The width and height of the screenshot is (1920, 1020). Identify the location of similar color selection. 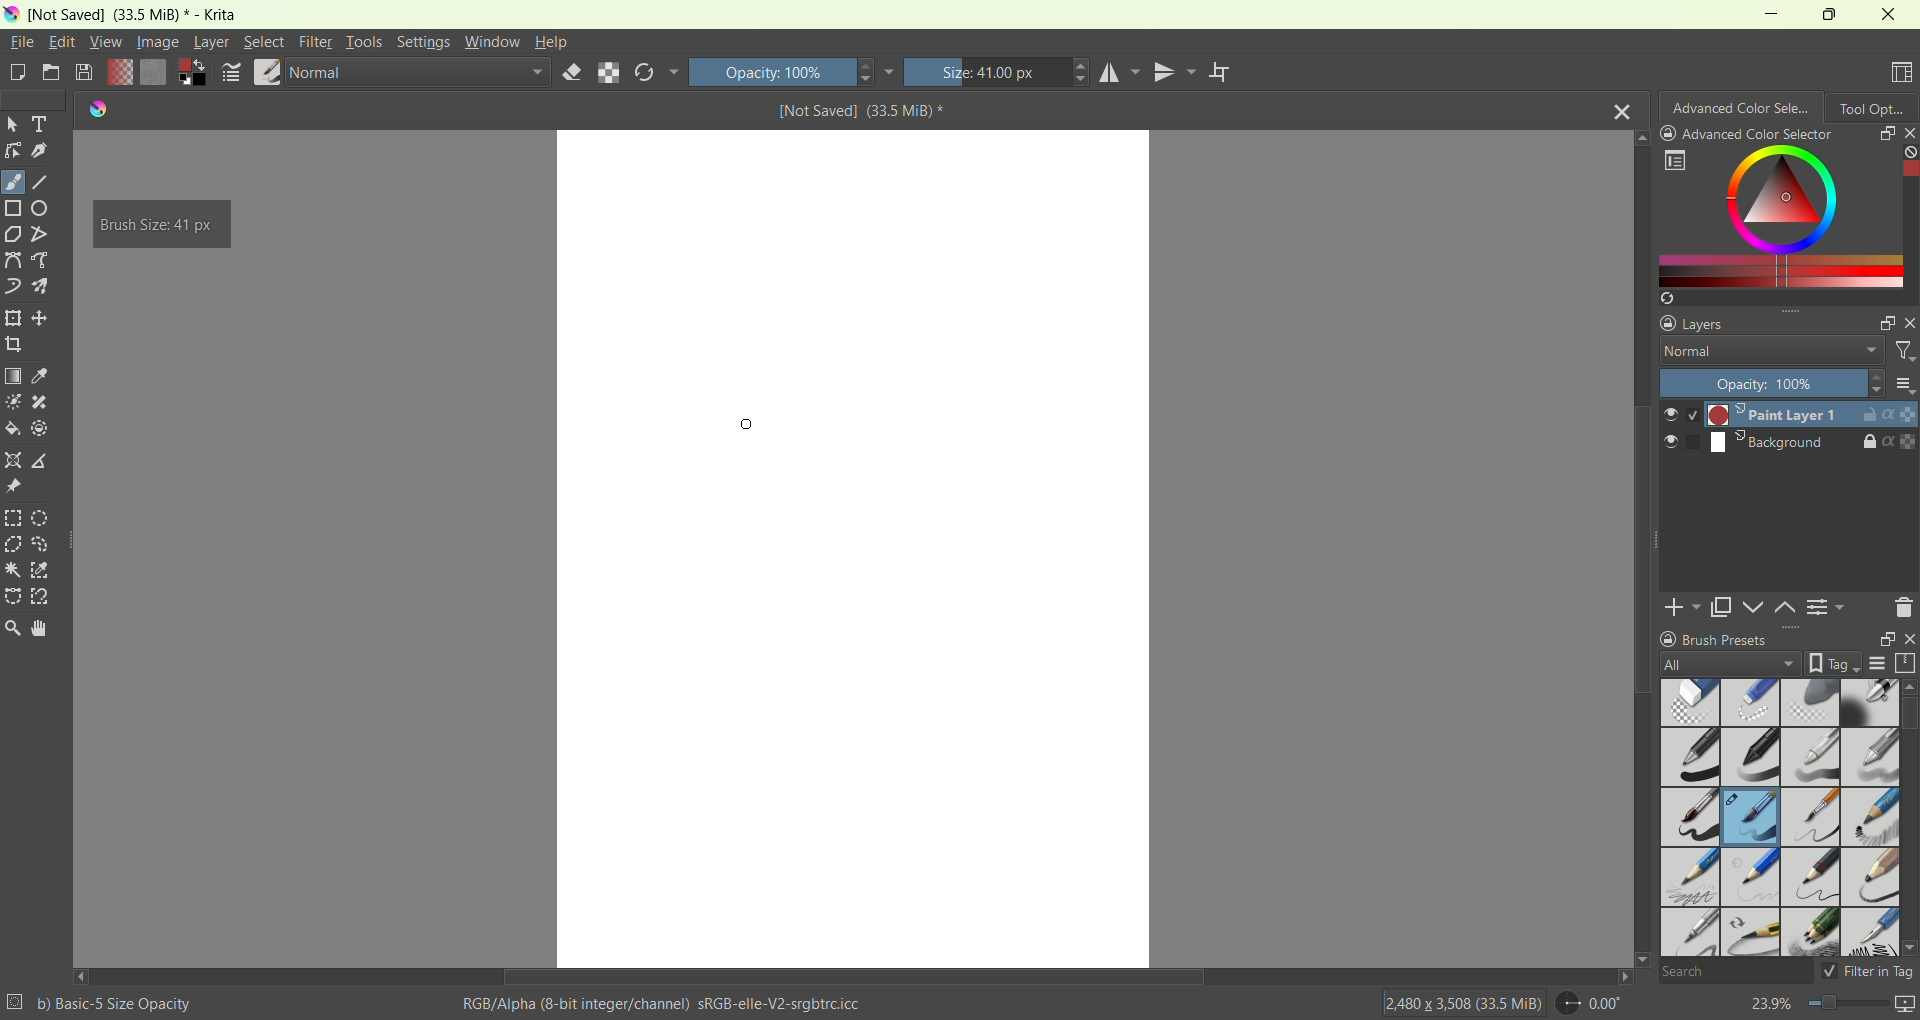
(40, 570).